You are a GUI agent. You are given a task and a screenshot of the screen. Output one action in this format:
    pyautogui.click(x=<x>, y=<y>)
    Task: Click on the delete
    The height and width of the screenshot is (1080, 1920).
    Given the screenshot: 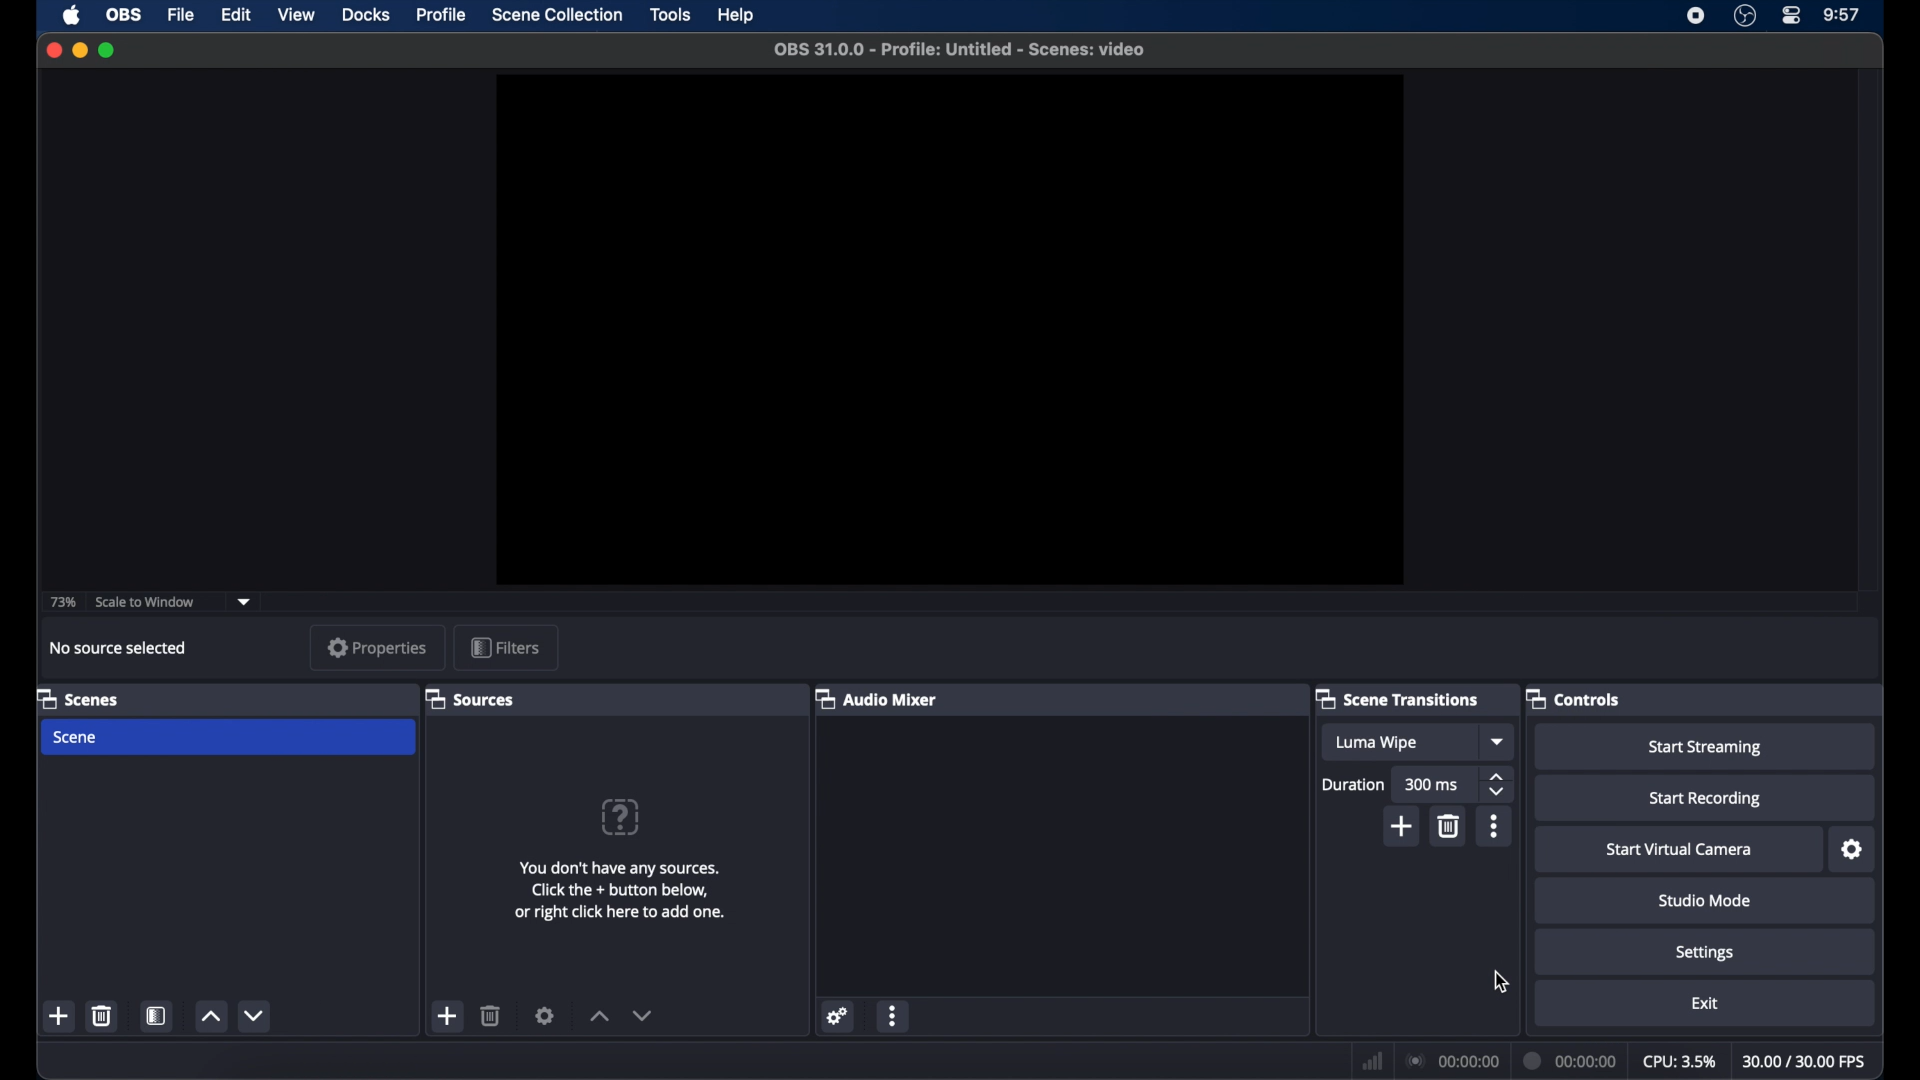 What is the action you would take?
    pyautogui.click(x=492, y=1015)
    